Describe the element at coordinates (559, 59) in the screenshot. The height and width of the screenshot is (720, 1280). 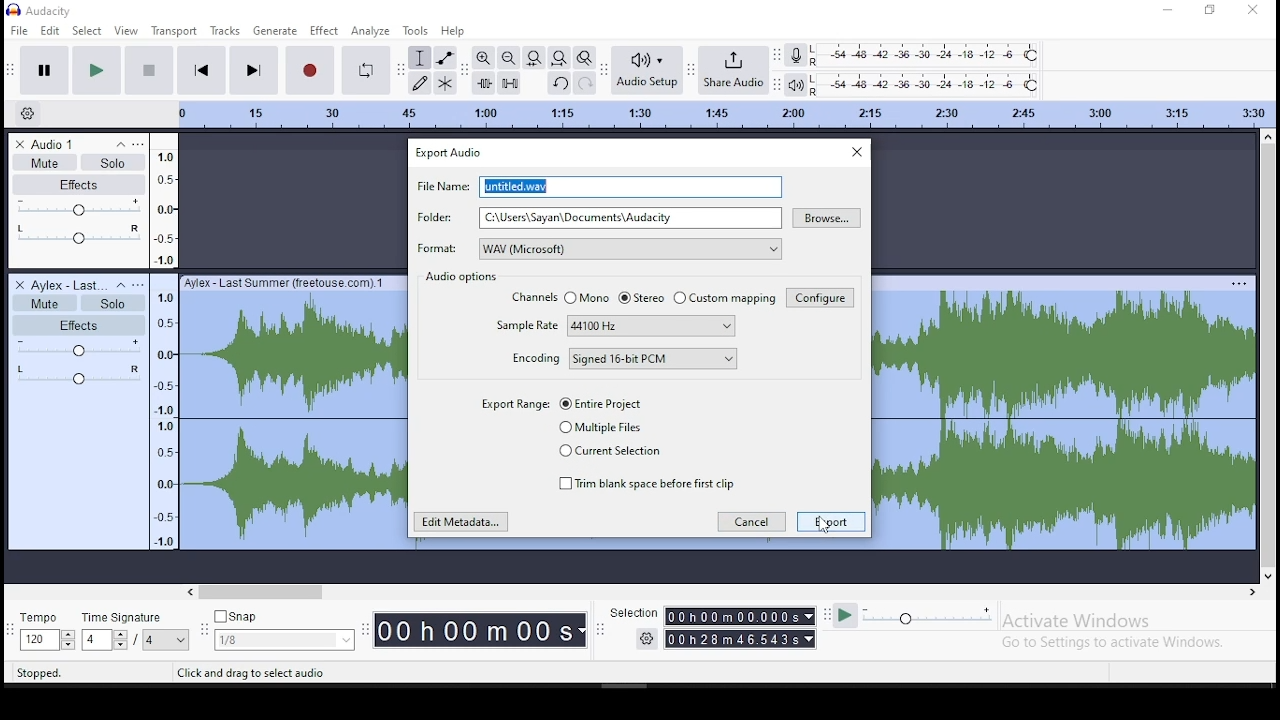
I see `fit to project to width` at that location.